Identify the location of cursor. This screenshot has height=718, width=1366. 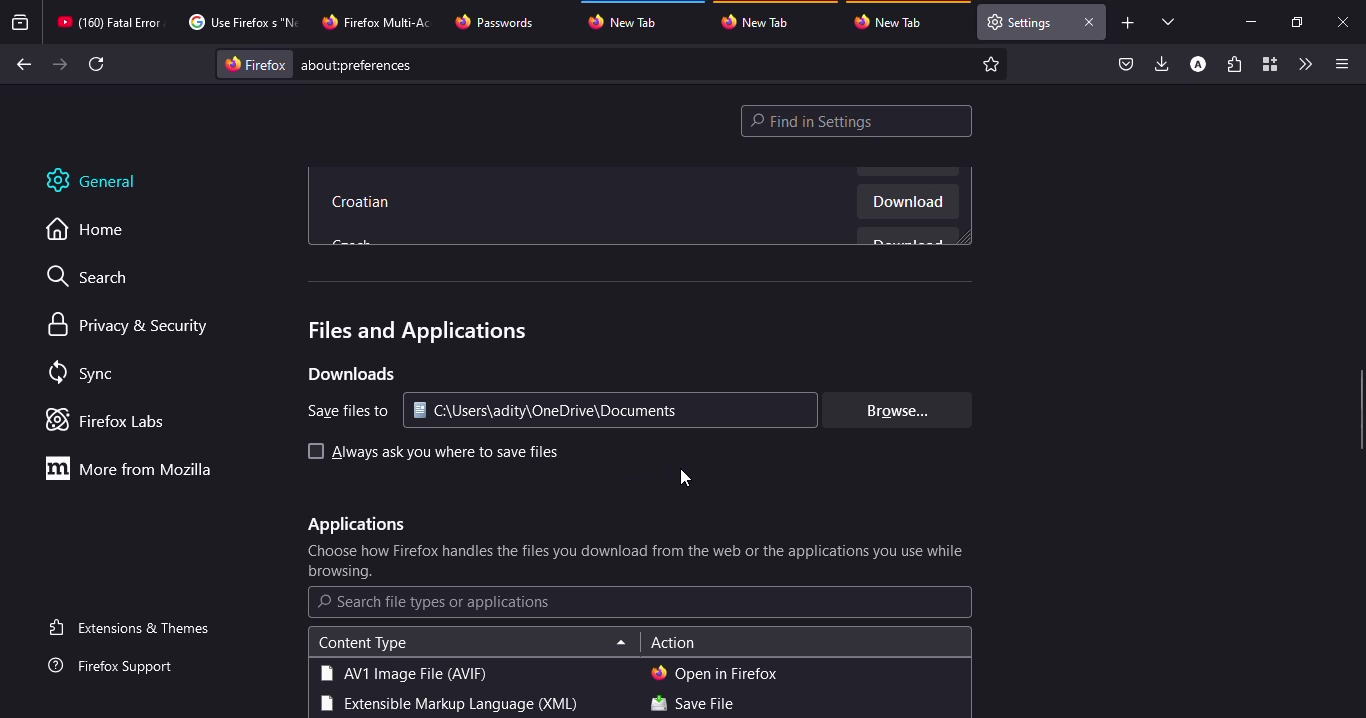
(686, 478).